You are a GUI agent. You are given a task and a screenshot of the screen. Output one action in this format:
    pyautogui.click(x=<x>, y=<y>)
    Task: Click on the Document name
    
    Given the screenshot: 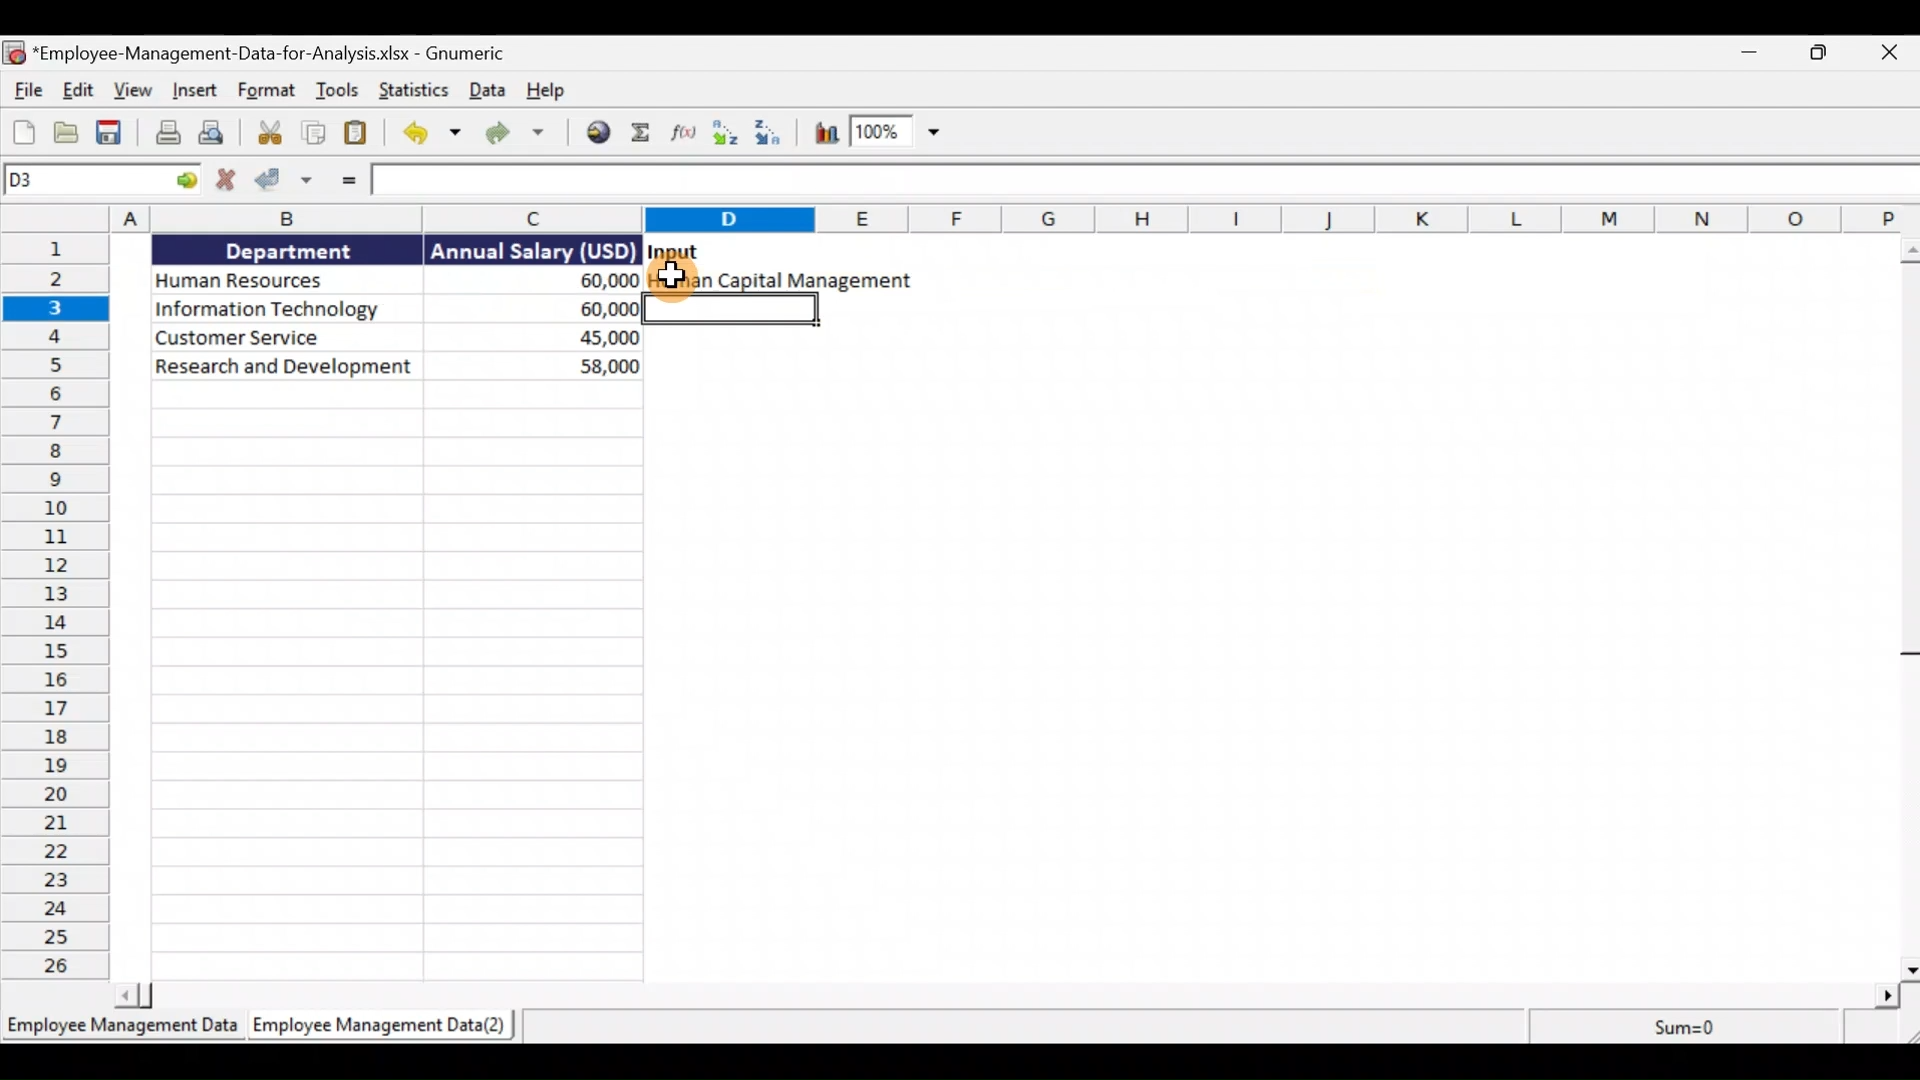 What is the action you would take?
    pyautogui.click(x=255, y=53)
    